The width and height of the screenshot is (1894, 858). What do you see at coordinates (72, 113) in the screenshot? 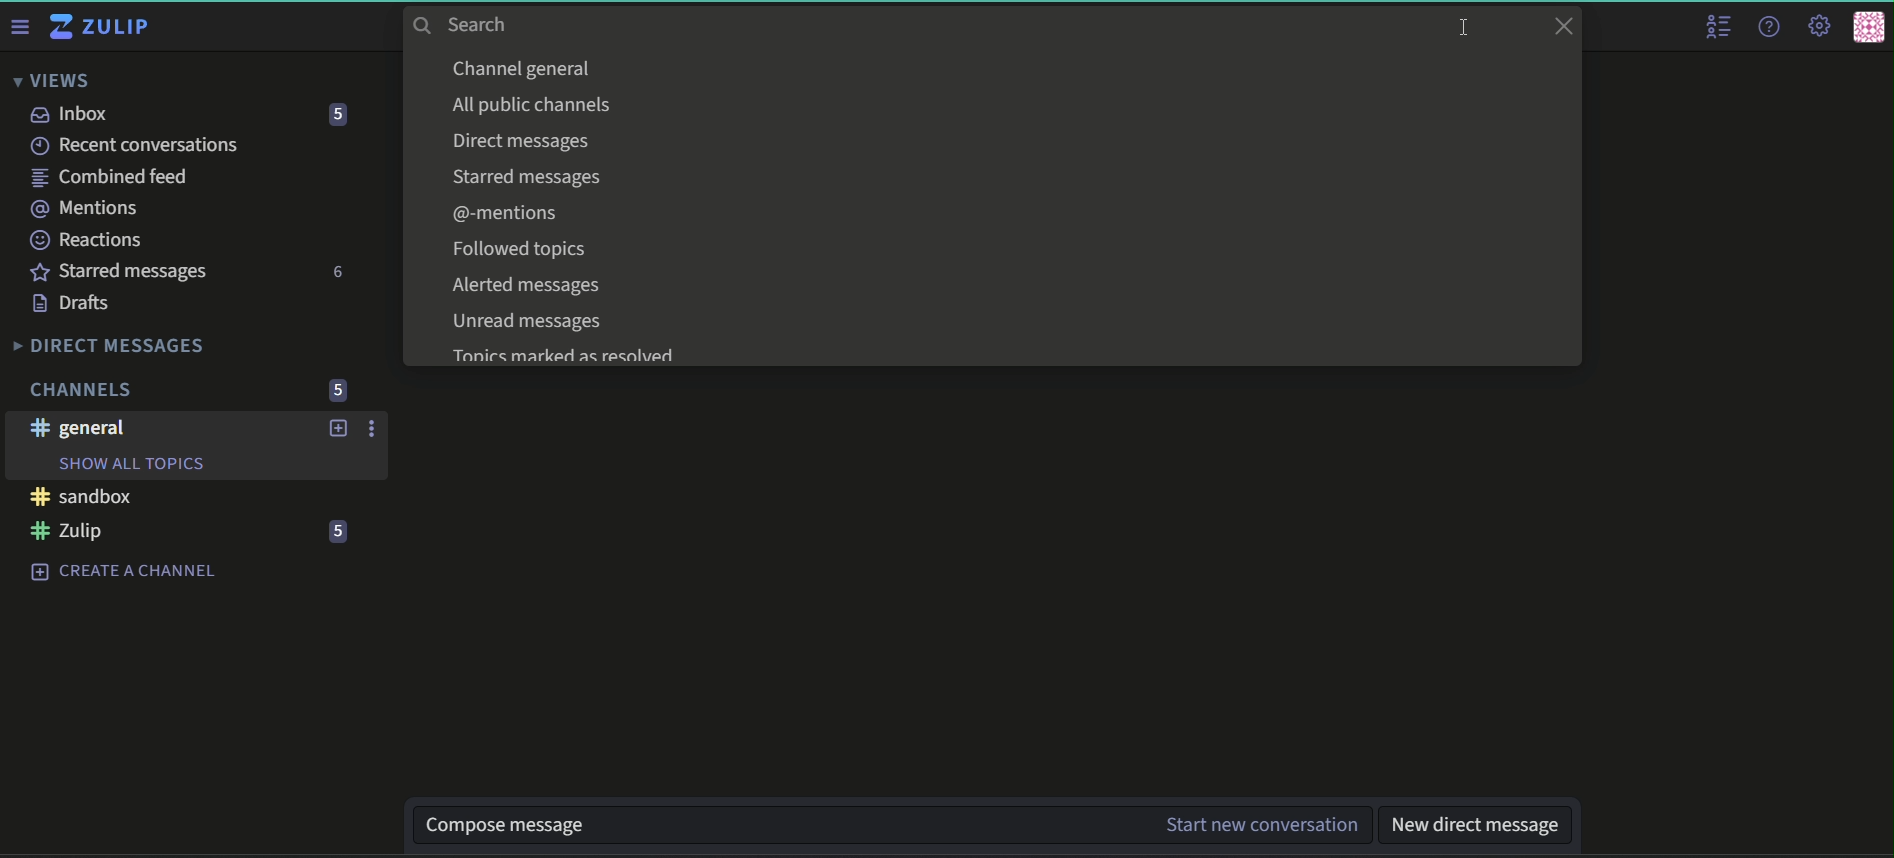
I see `inbox` at bounding box center [72, 113].